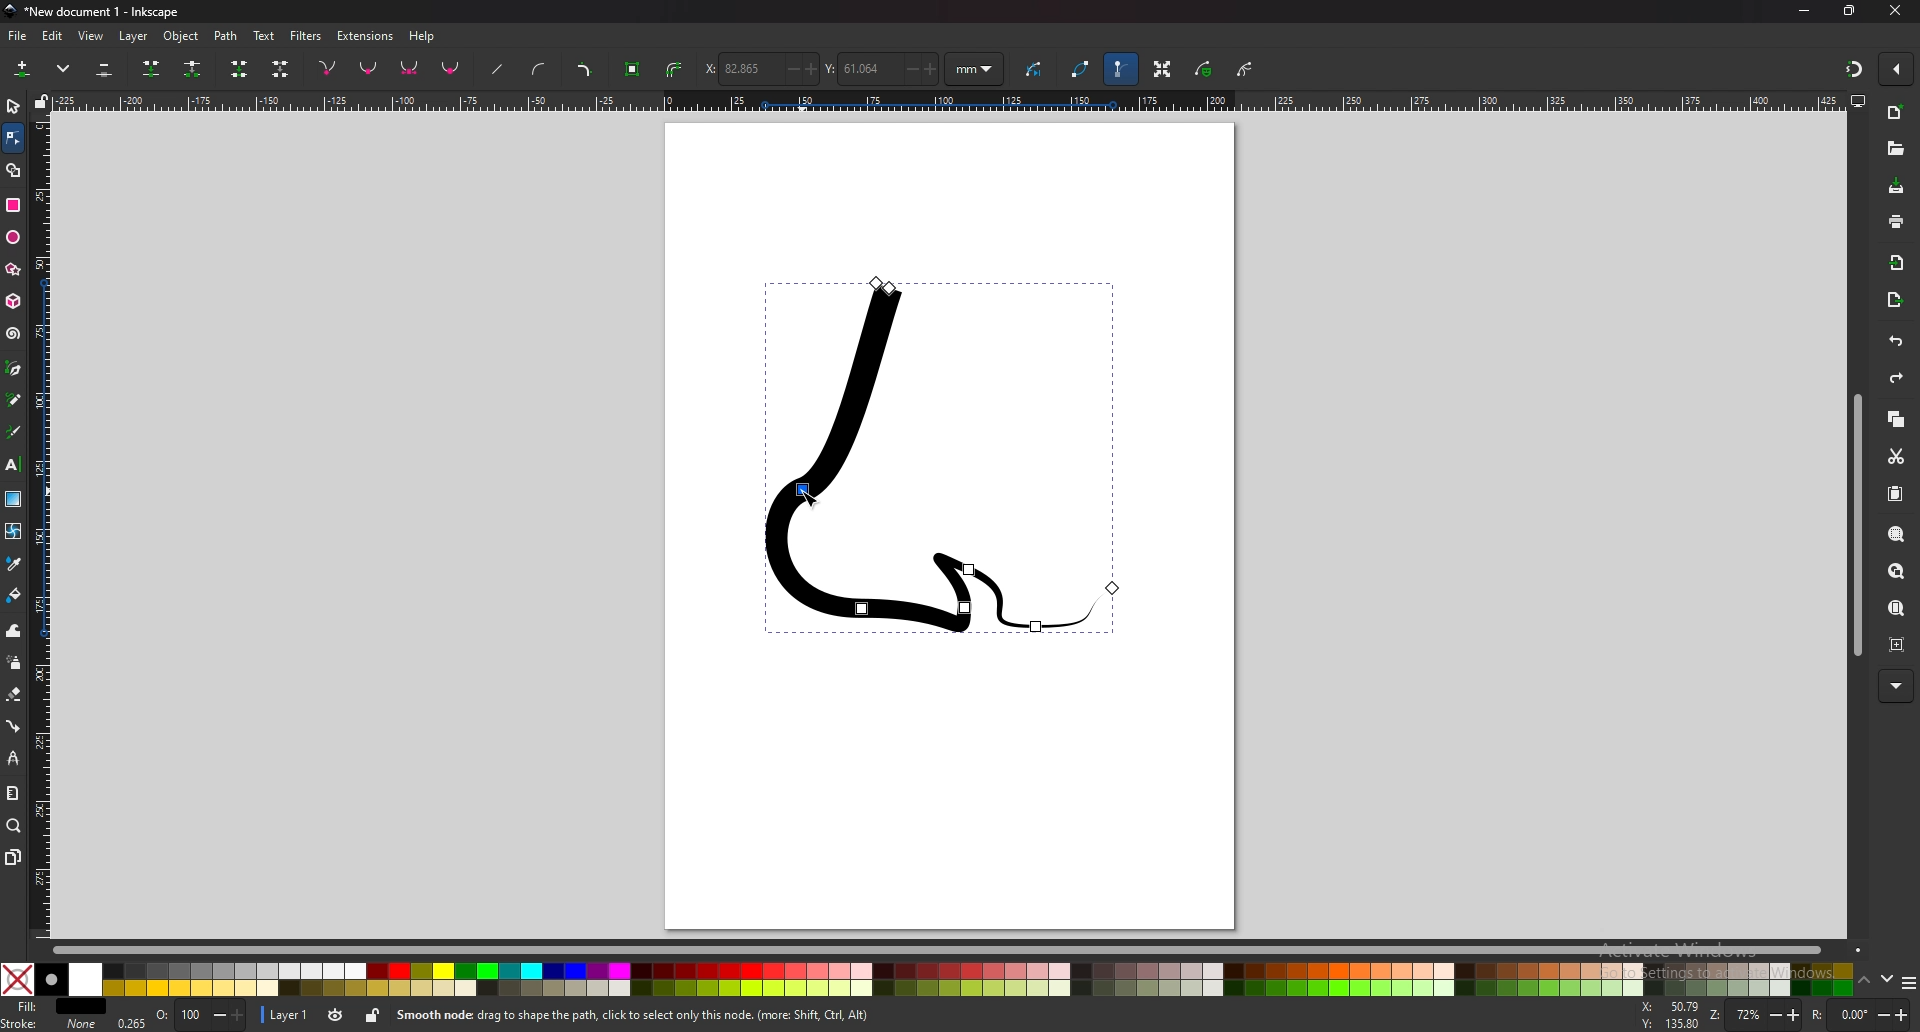 Image resolution: width=1920 pixels, height=1032 pixels. What do you see at coordinates (1896, 420) in the screenshot?
I see `copy` at bounding box center [1896, 420].